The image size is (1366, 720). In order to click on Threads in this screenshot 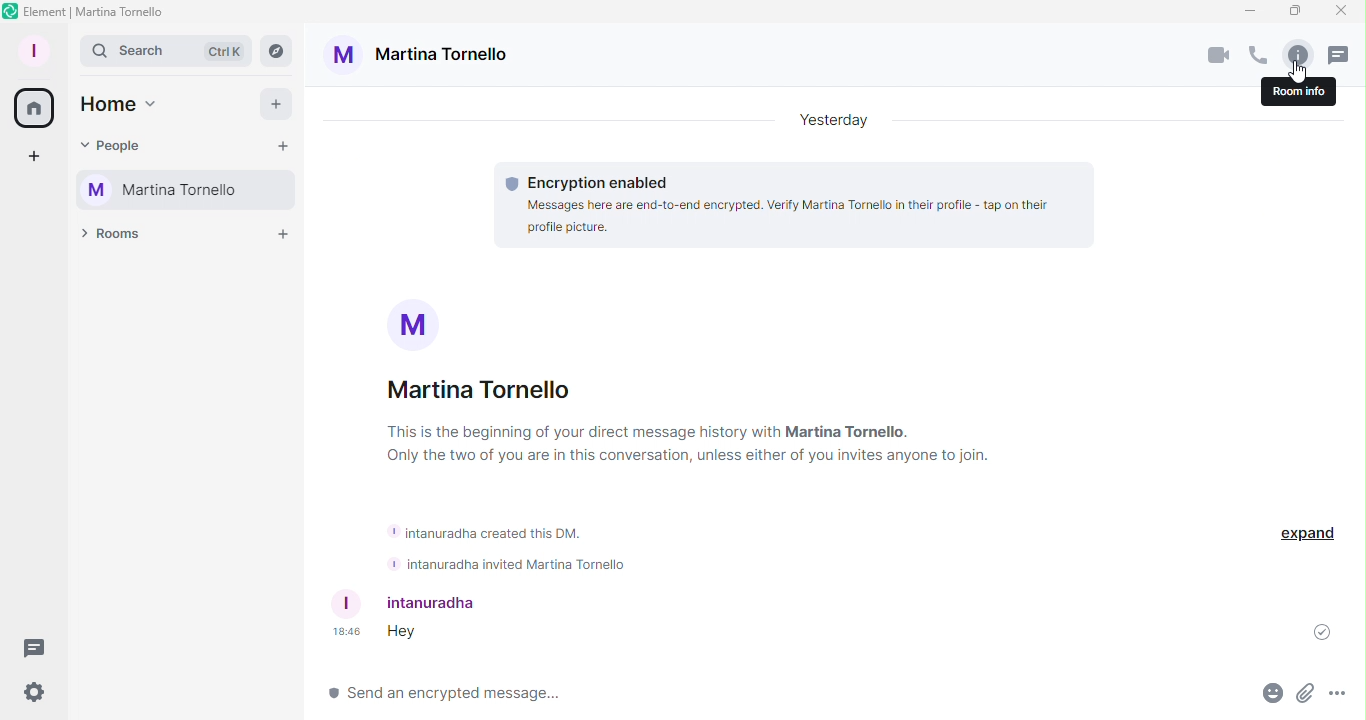, I will do `click(39, 644)`.